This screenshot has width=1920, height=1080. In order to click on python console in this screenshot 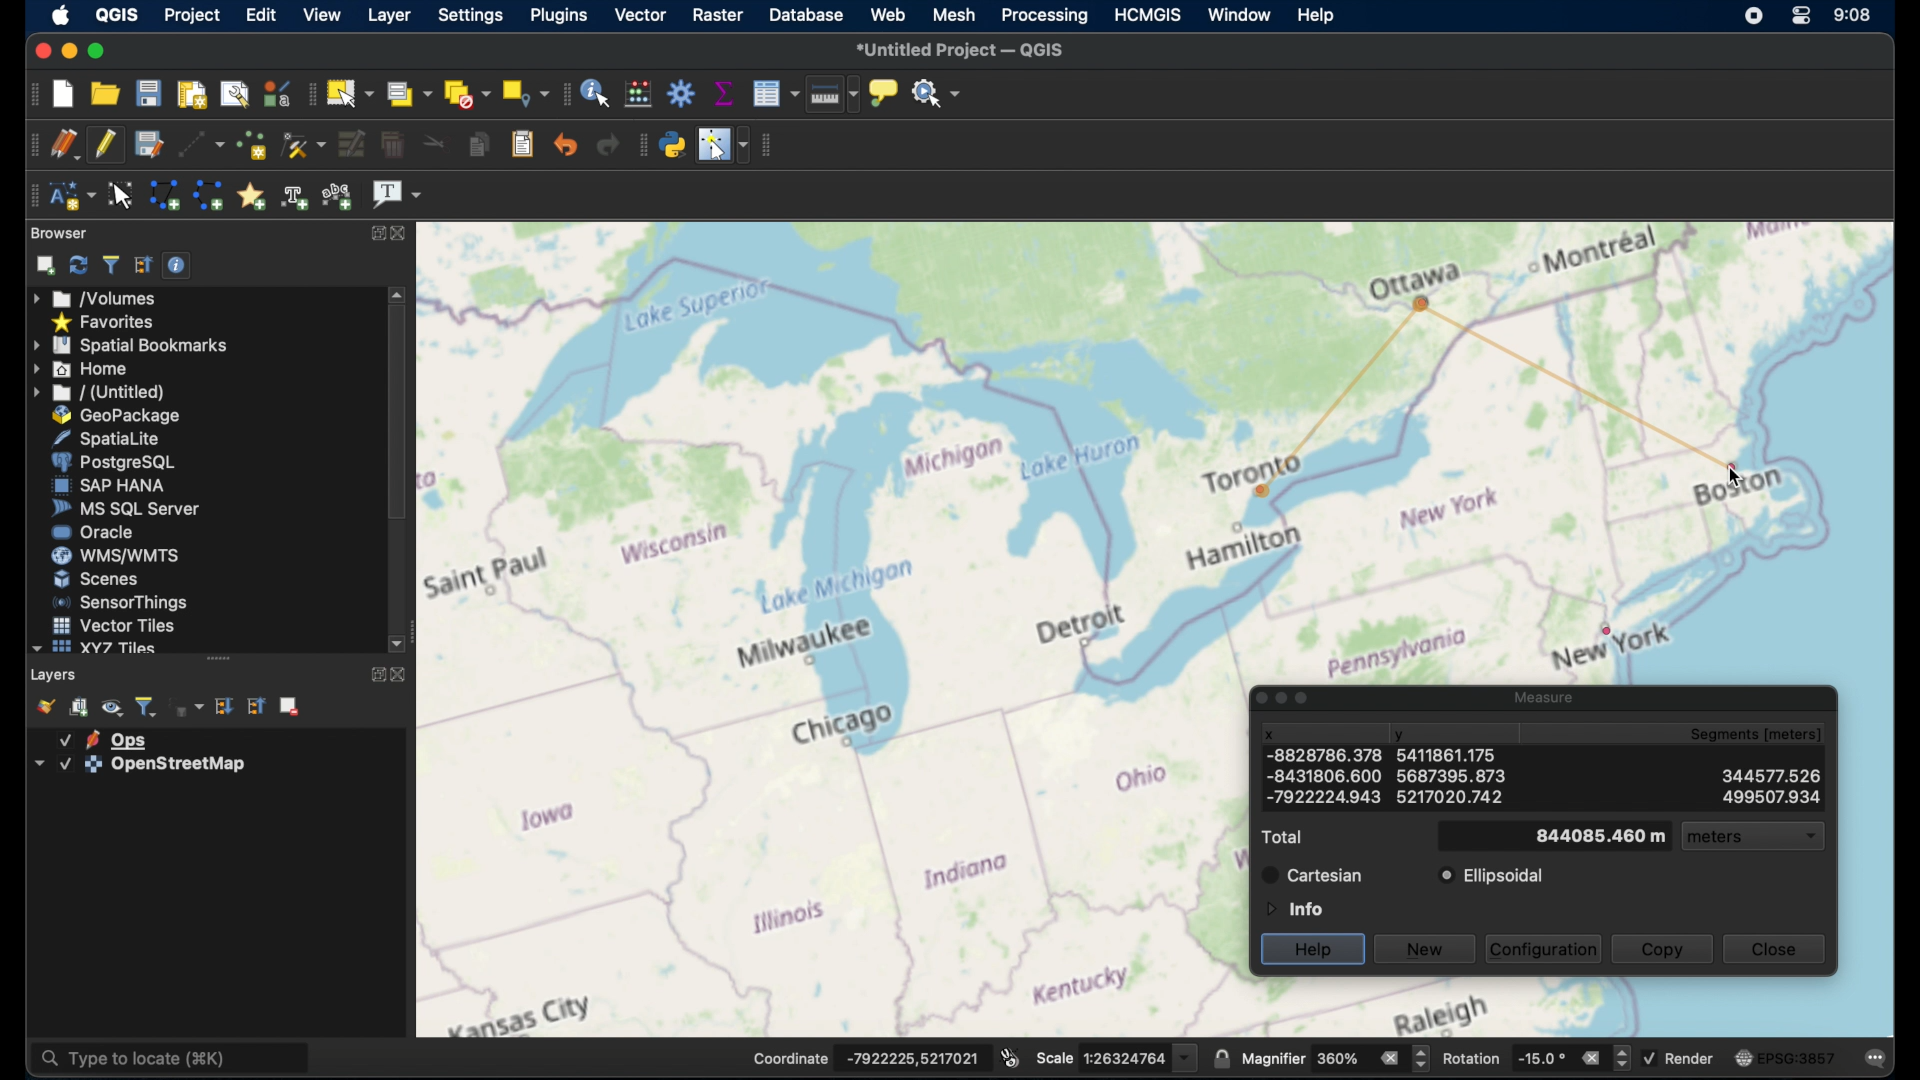, I will do `click(673, 142)`.